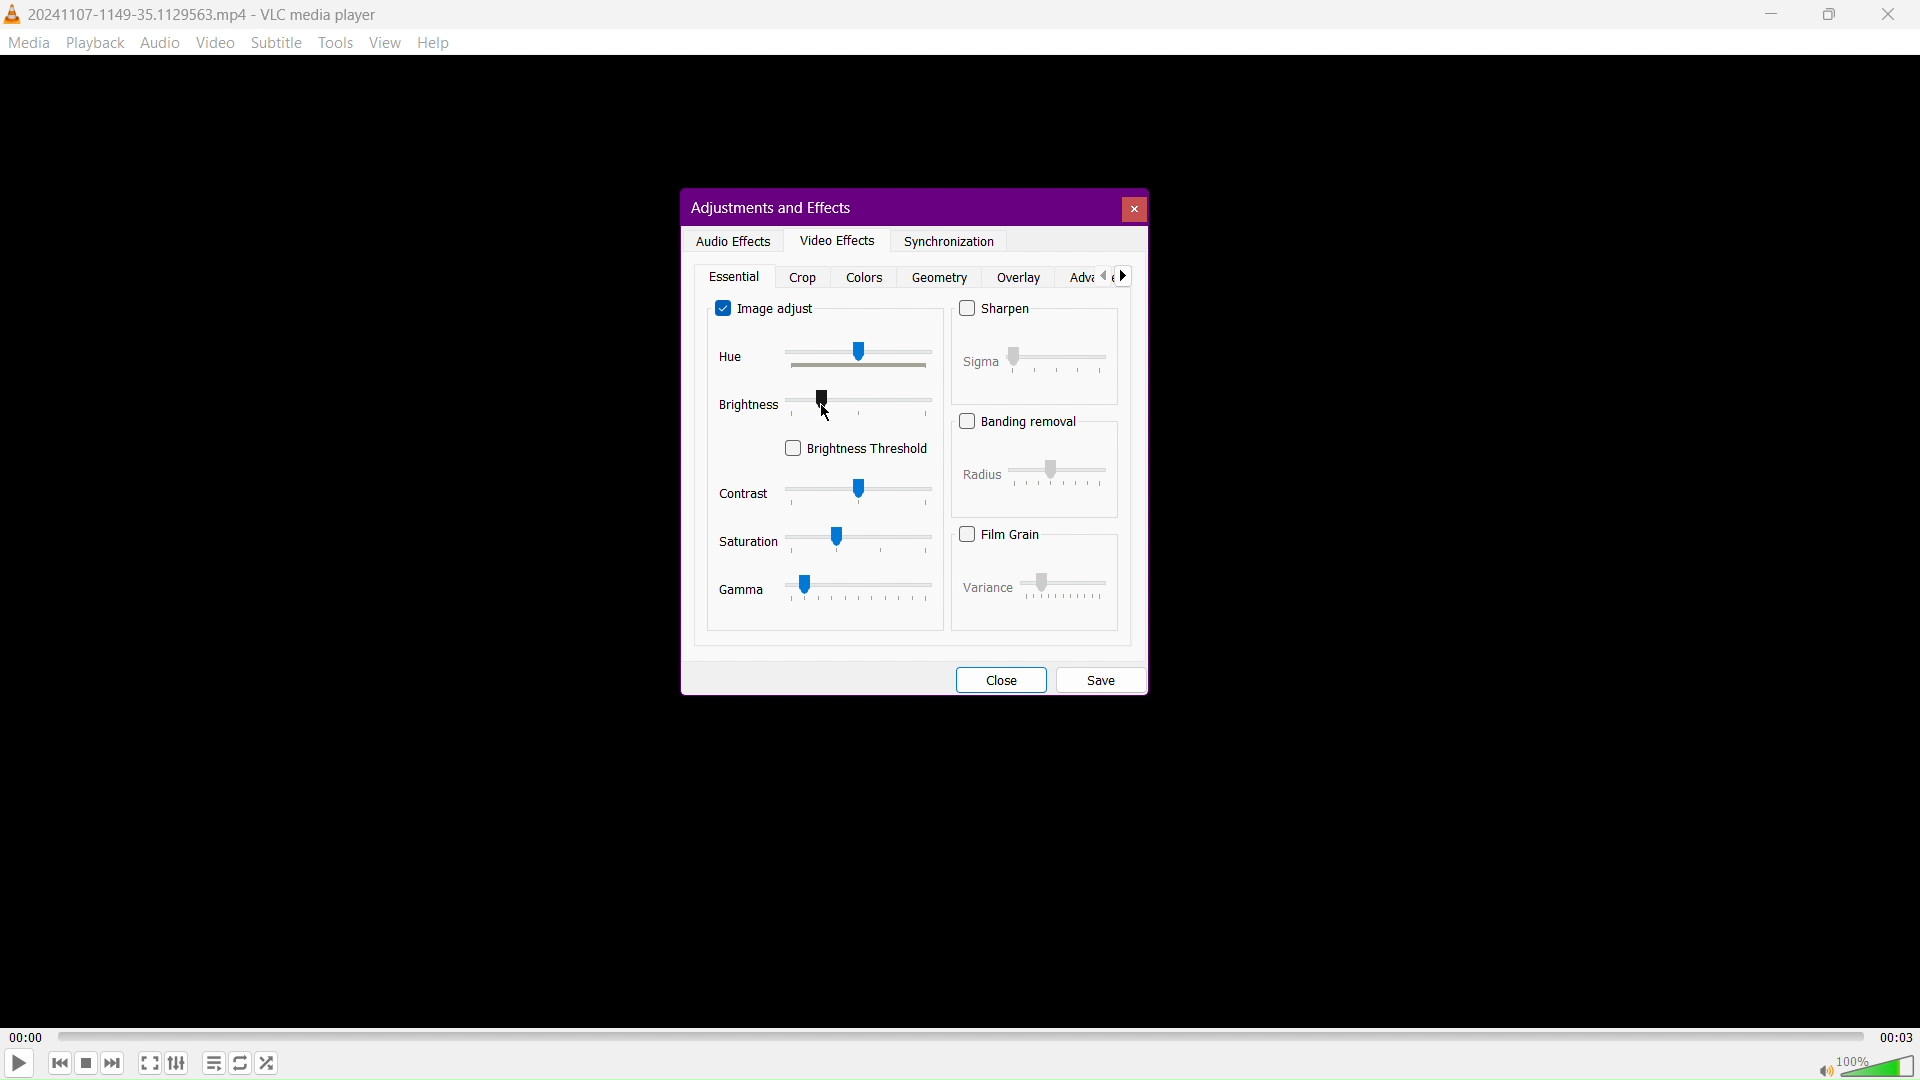 Image resolution: width=1920 pixels, height=1080 pixels. Describe the element at coordinates (1891, 15) in the screenshot. I see `Close` at that location.